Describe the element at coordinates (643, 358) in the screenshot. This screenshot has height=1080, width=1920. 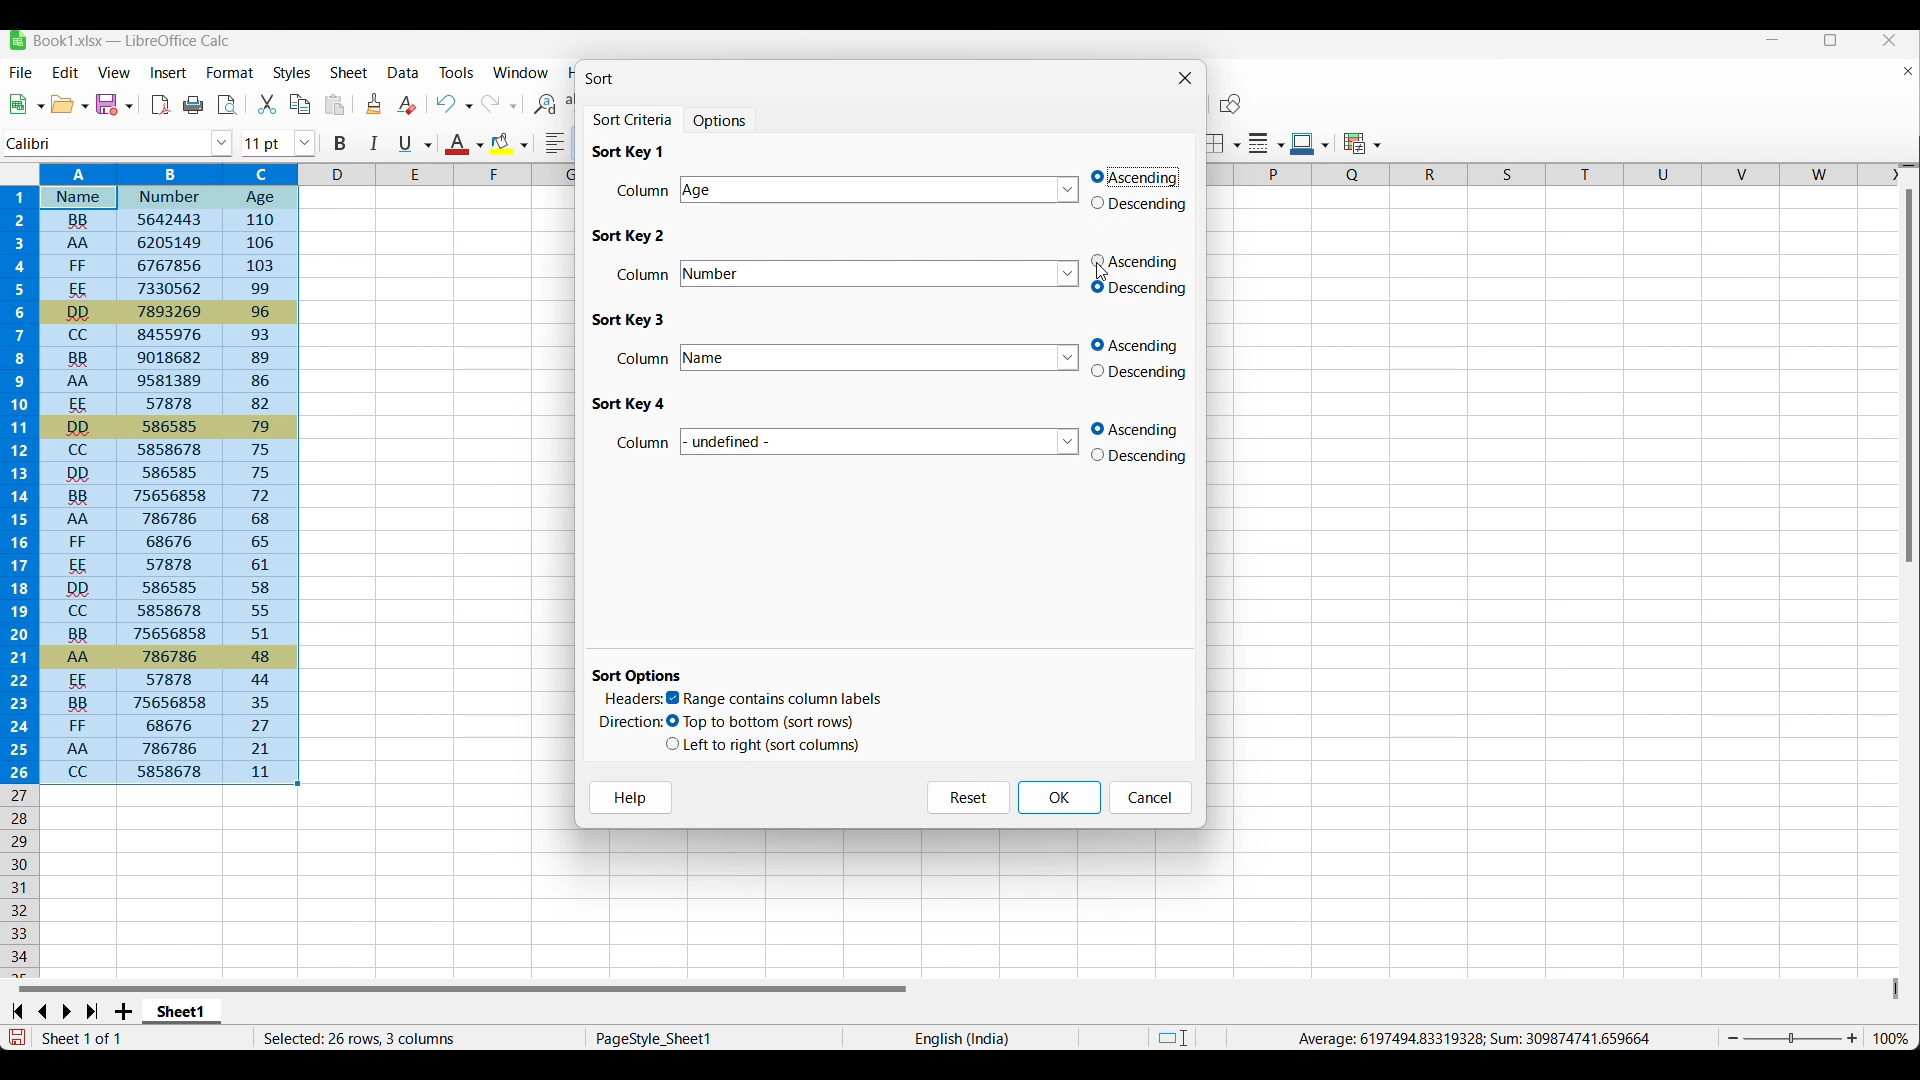
I see `Indicates sort by column` at that location.